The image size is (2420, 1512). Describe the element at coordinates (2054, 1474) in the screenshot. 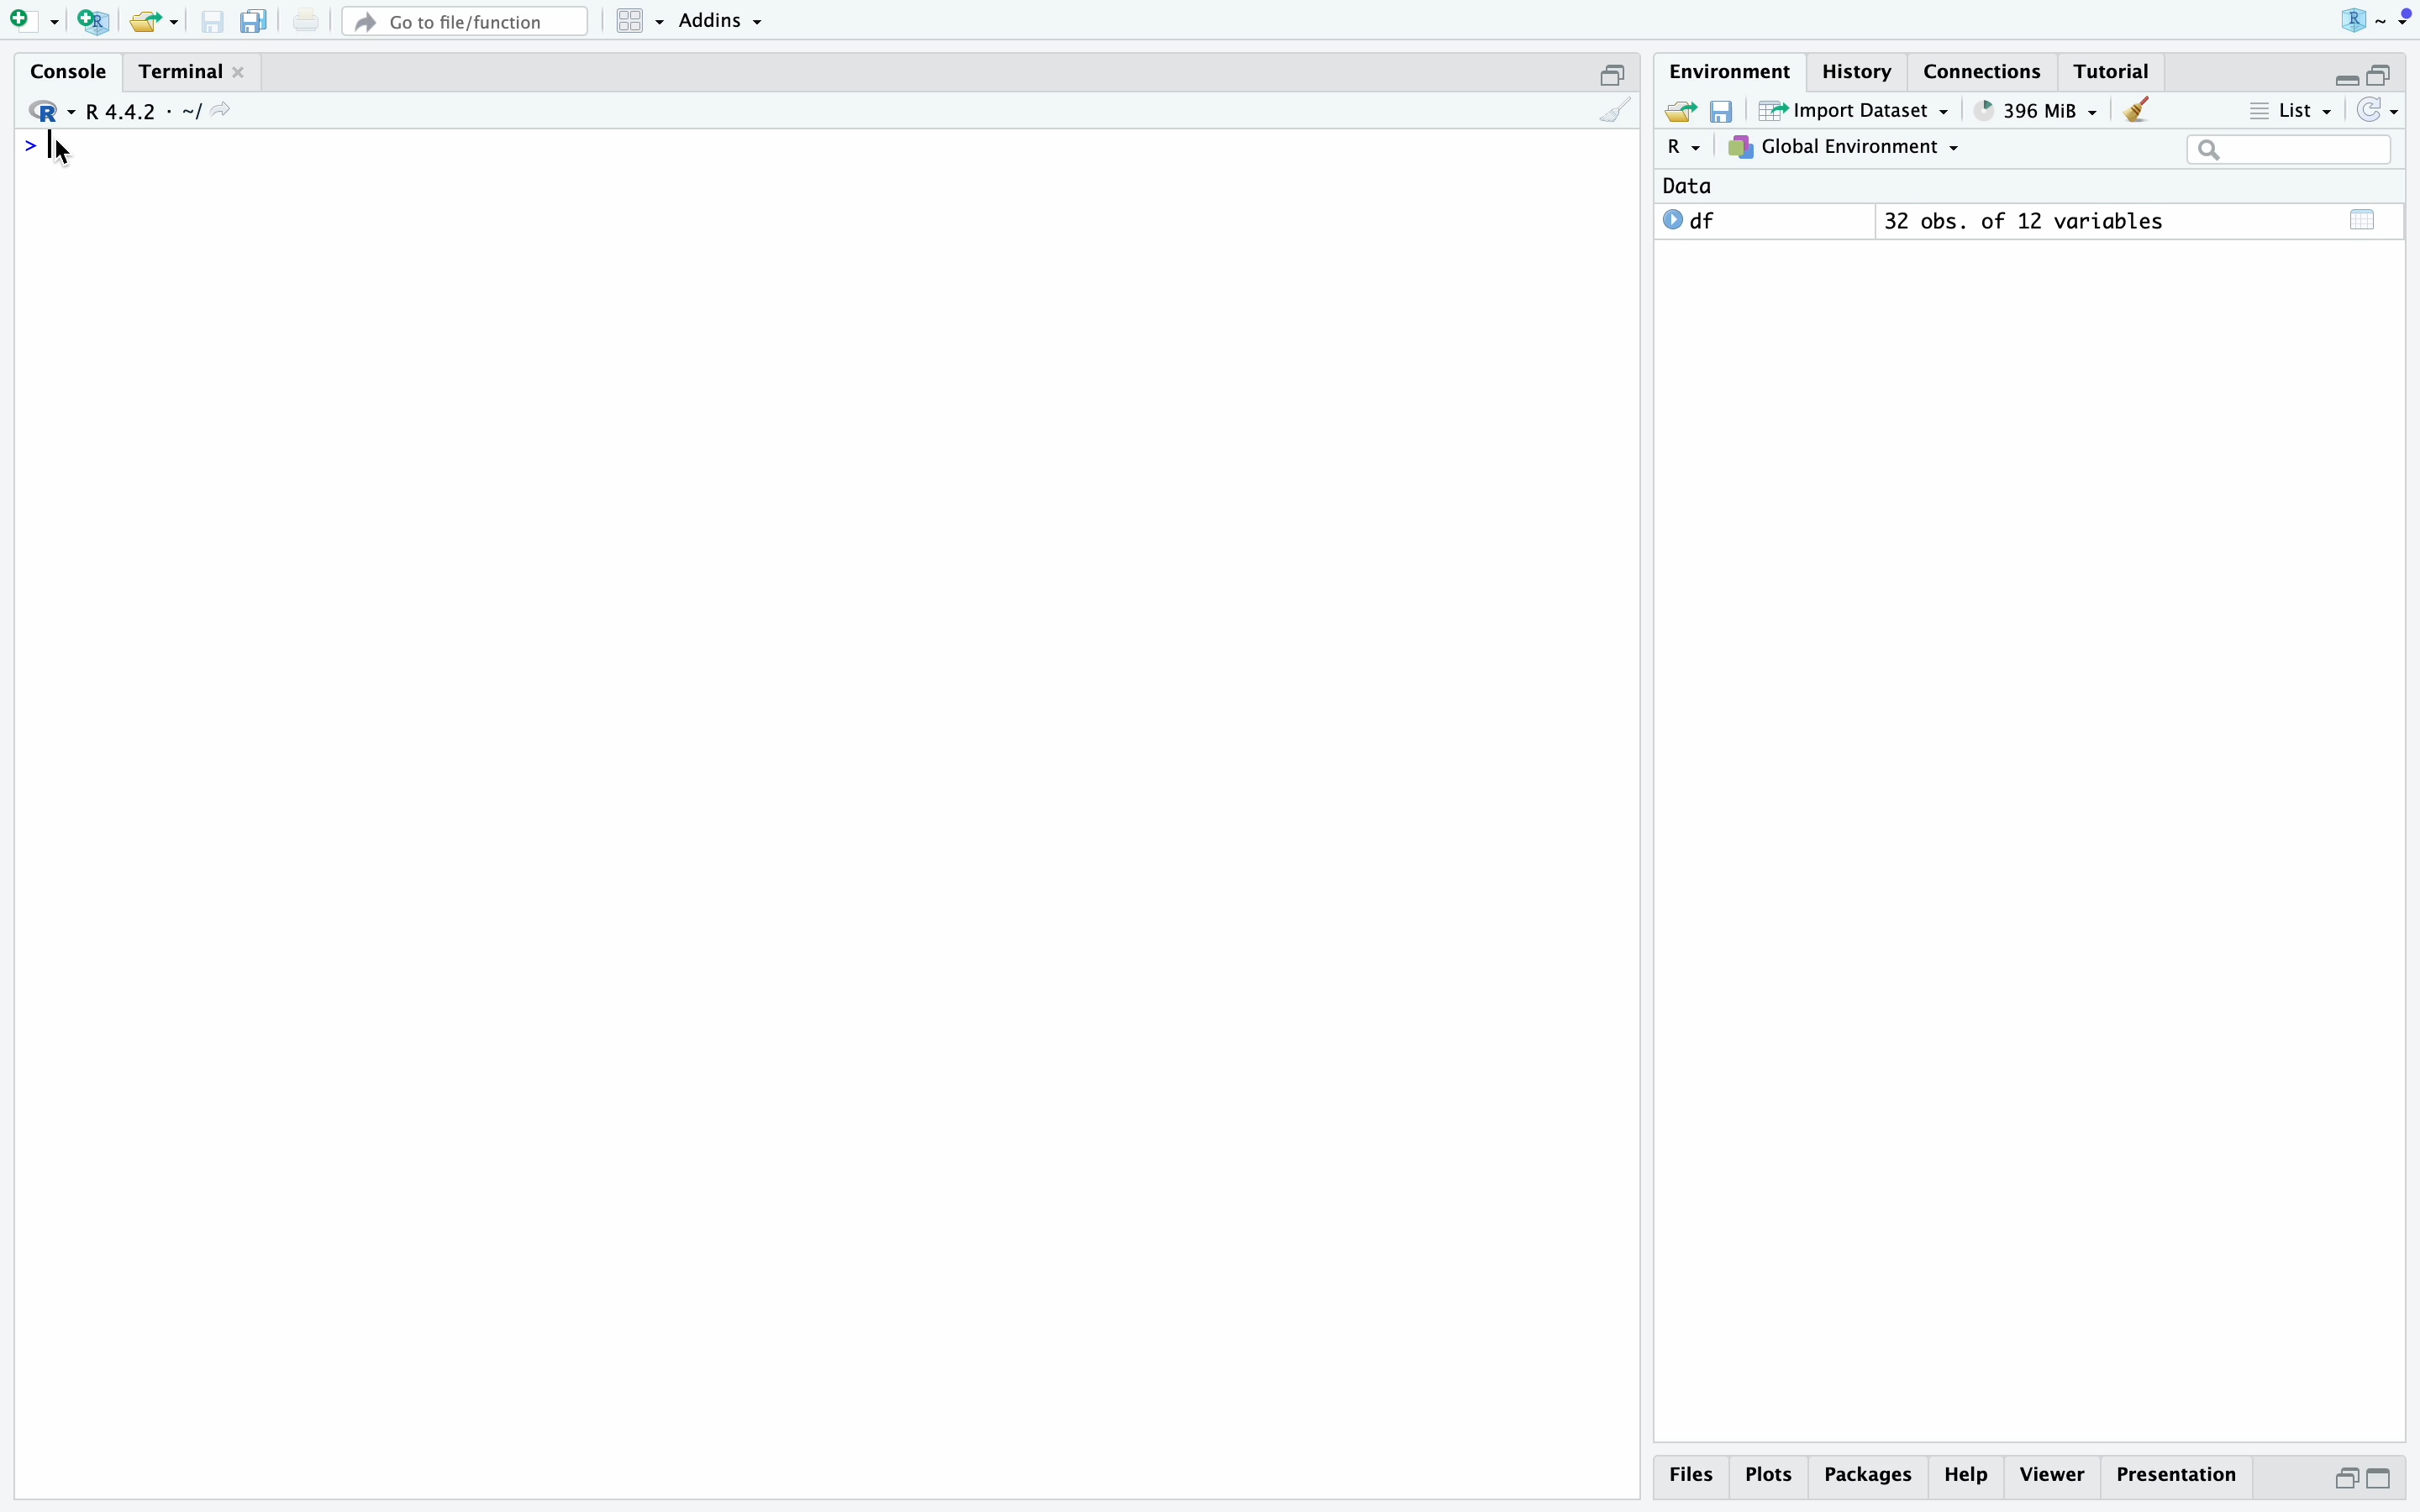

I see `viewer` at that location.